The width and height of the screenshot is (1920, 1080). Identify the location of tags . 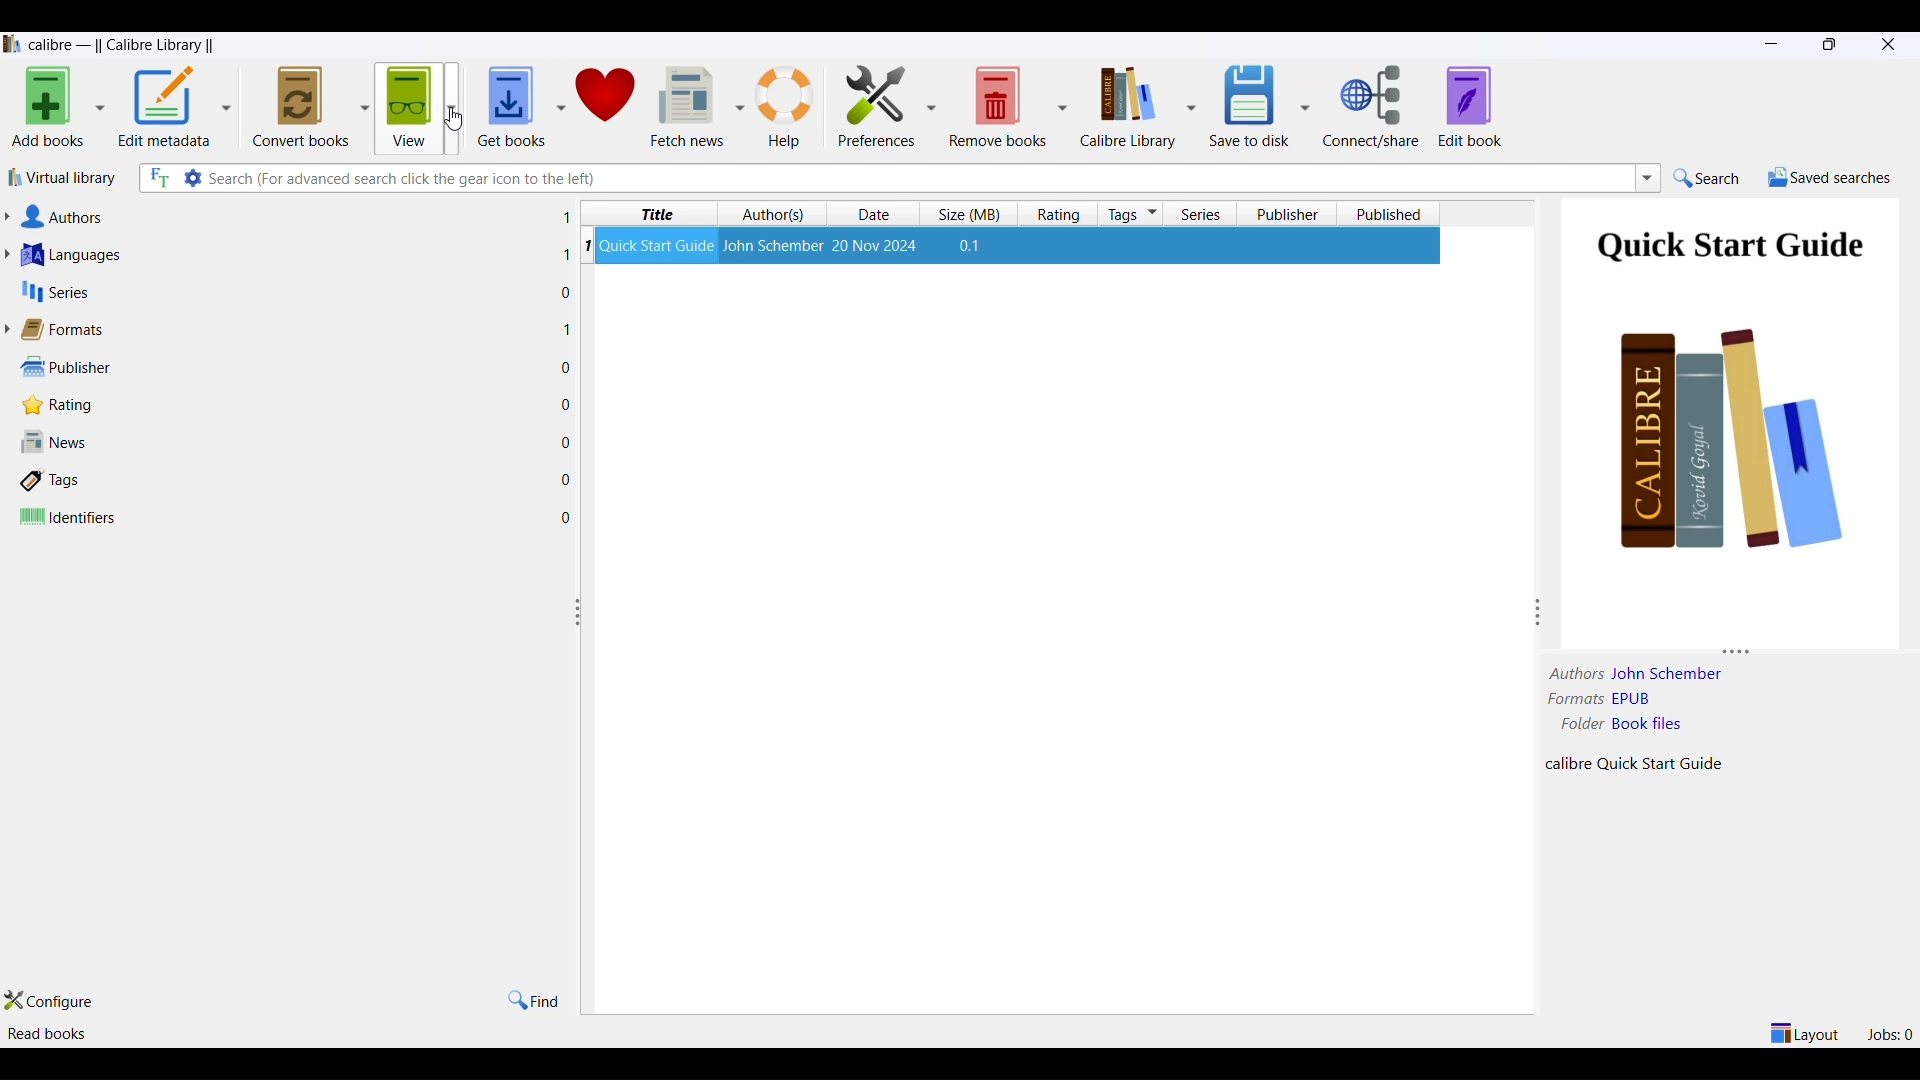
(301, 478).